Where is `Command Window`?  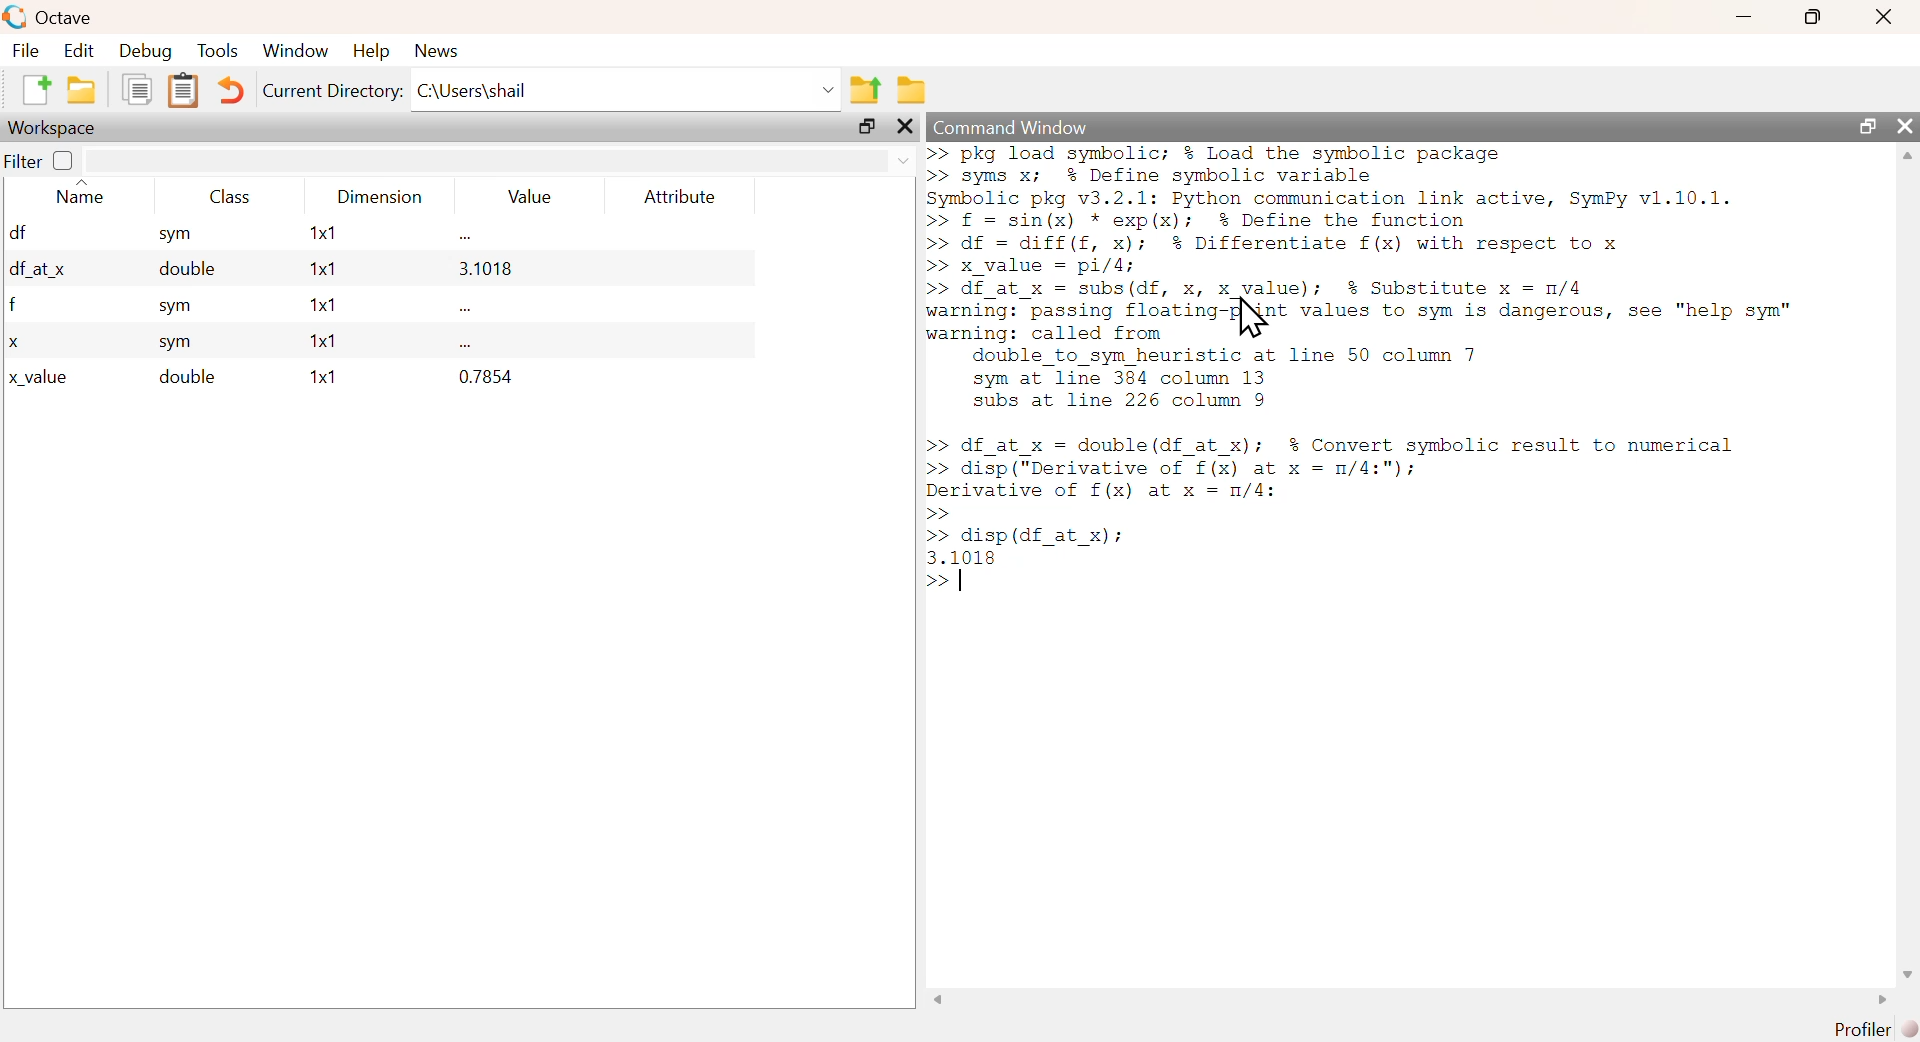 Command Window is located at coordinates (1010, 129).